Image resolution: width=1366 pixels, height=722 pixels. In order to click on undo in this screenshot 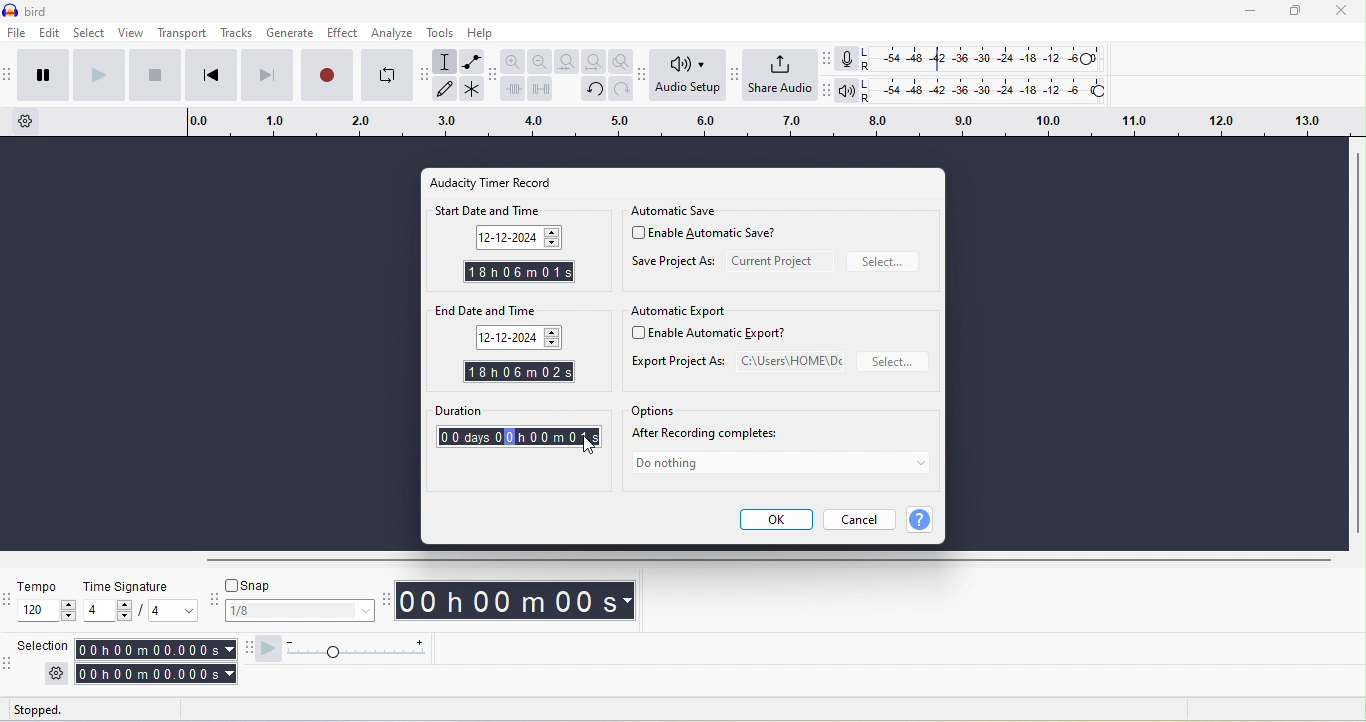, I will do `click(596, 90)`.